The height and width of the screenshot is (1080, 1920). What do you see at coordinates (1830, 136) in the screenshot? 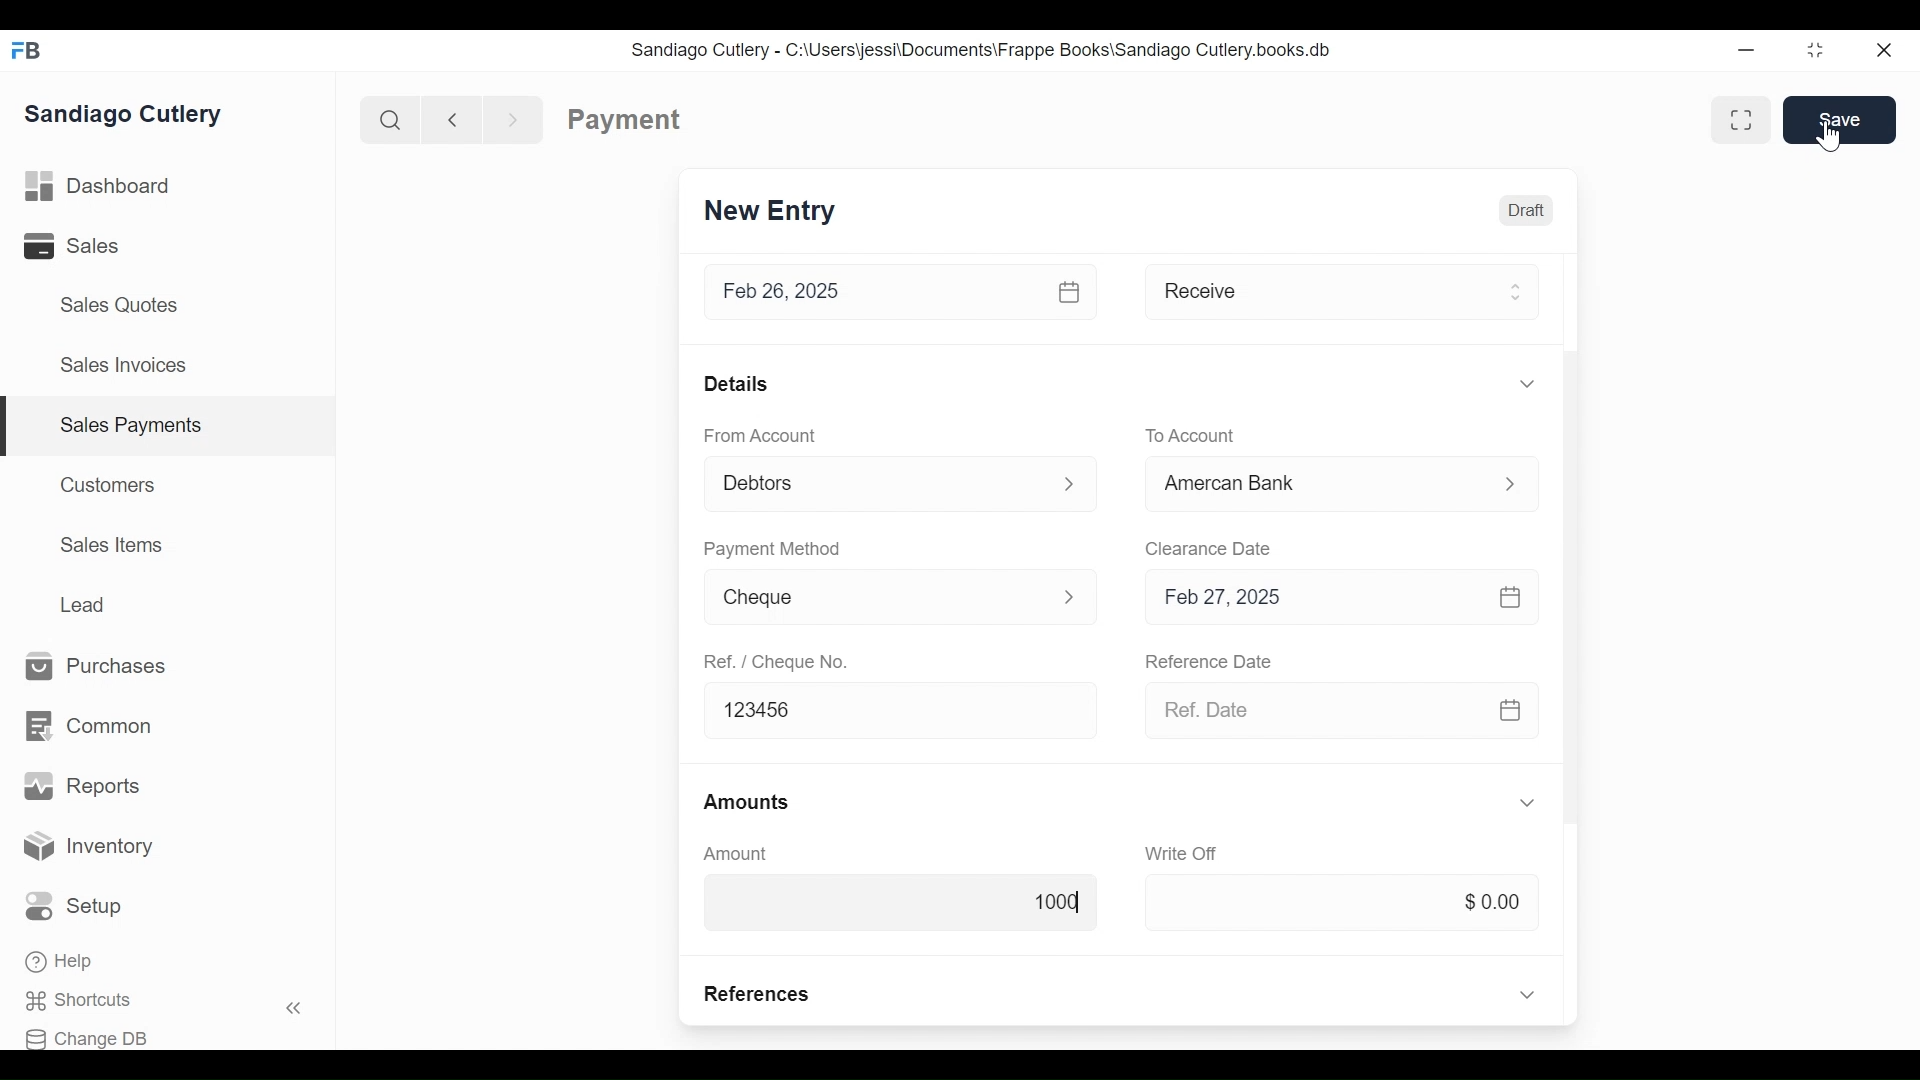
I see `Cursor` at bounding box center [1830, 136].